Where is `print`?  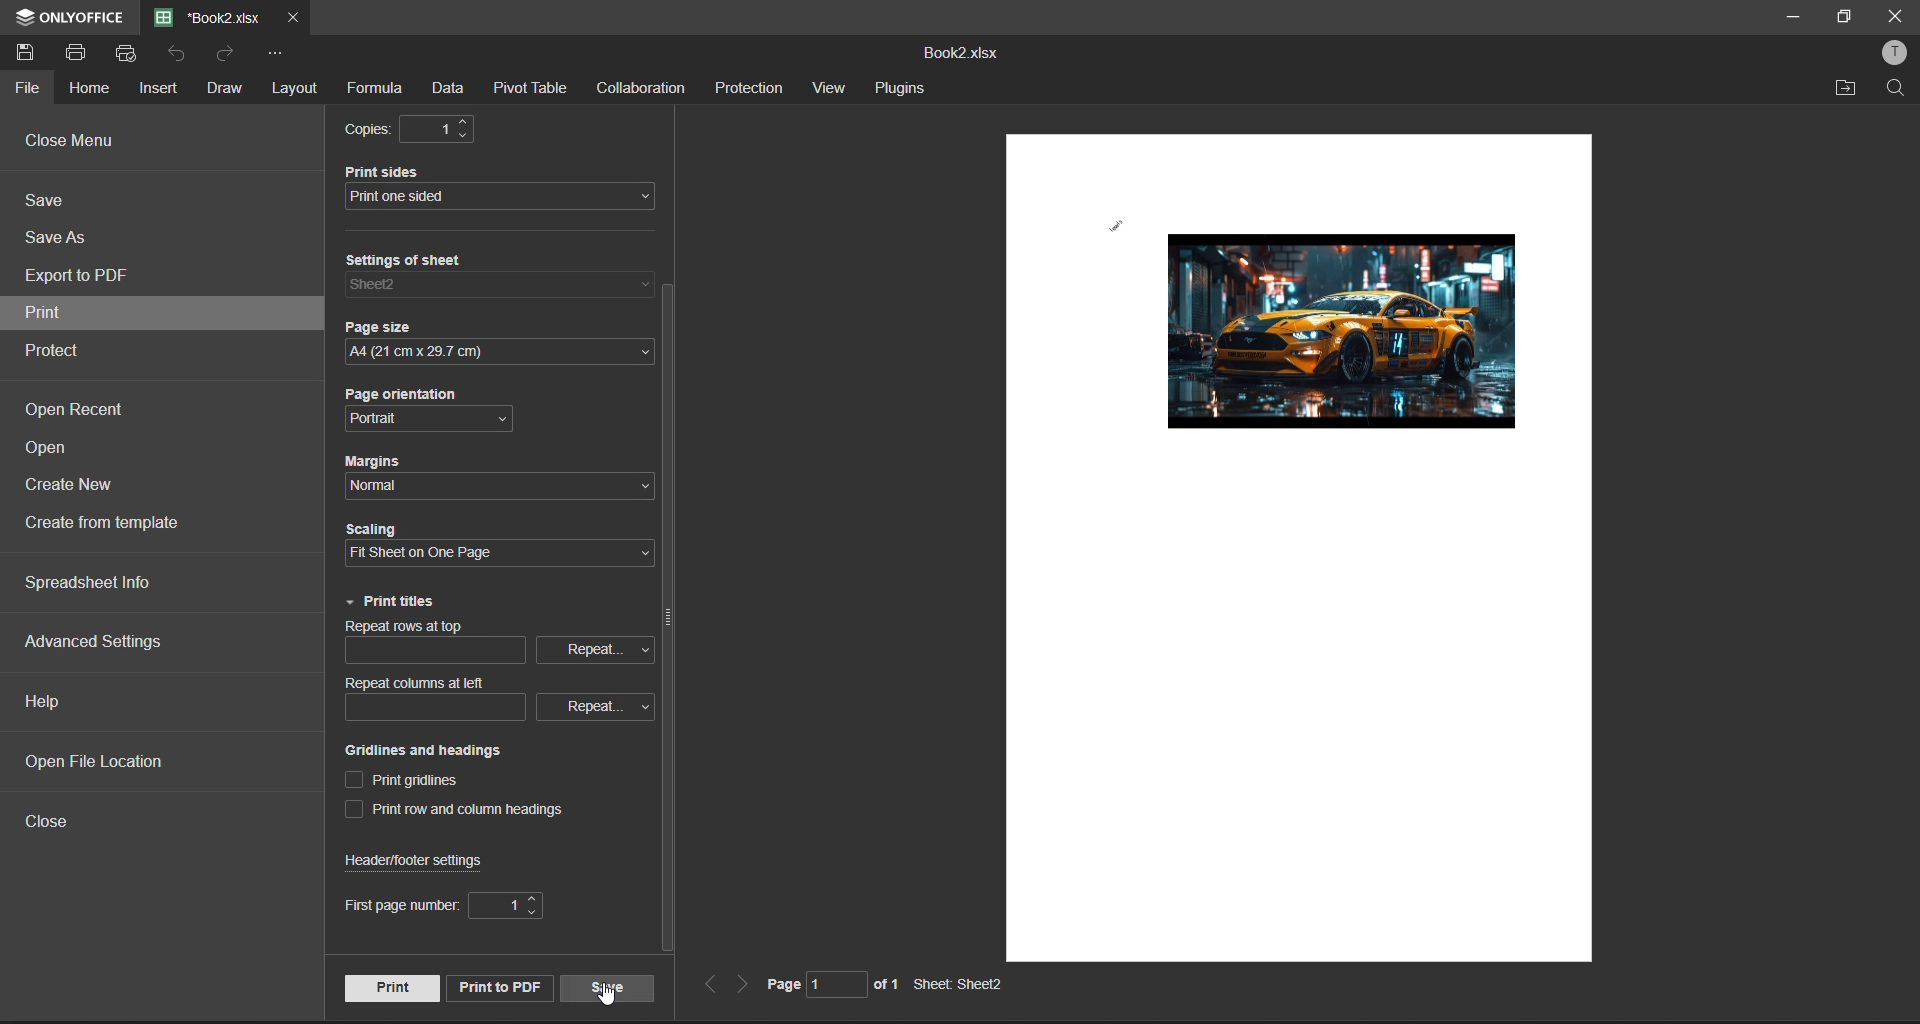 print is located at coordinates (390, 987).